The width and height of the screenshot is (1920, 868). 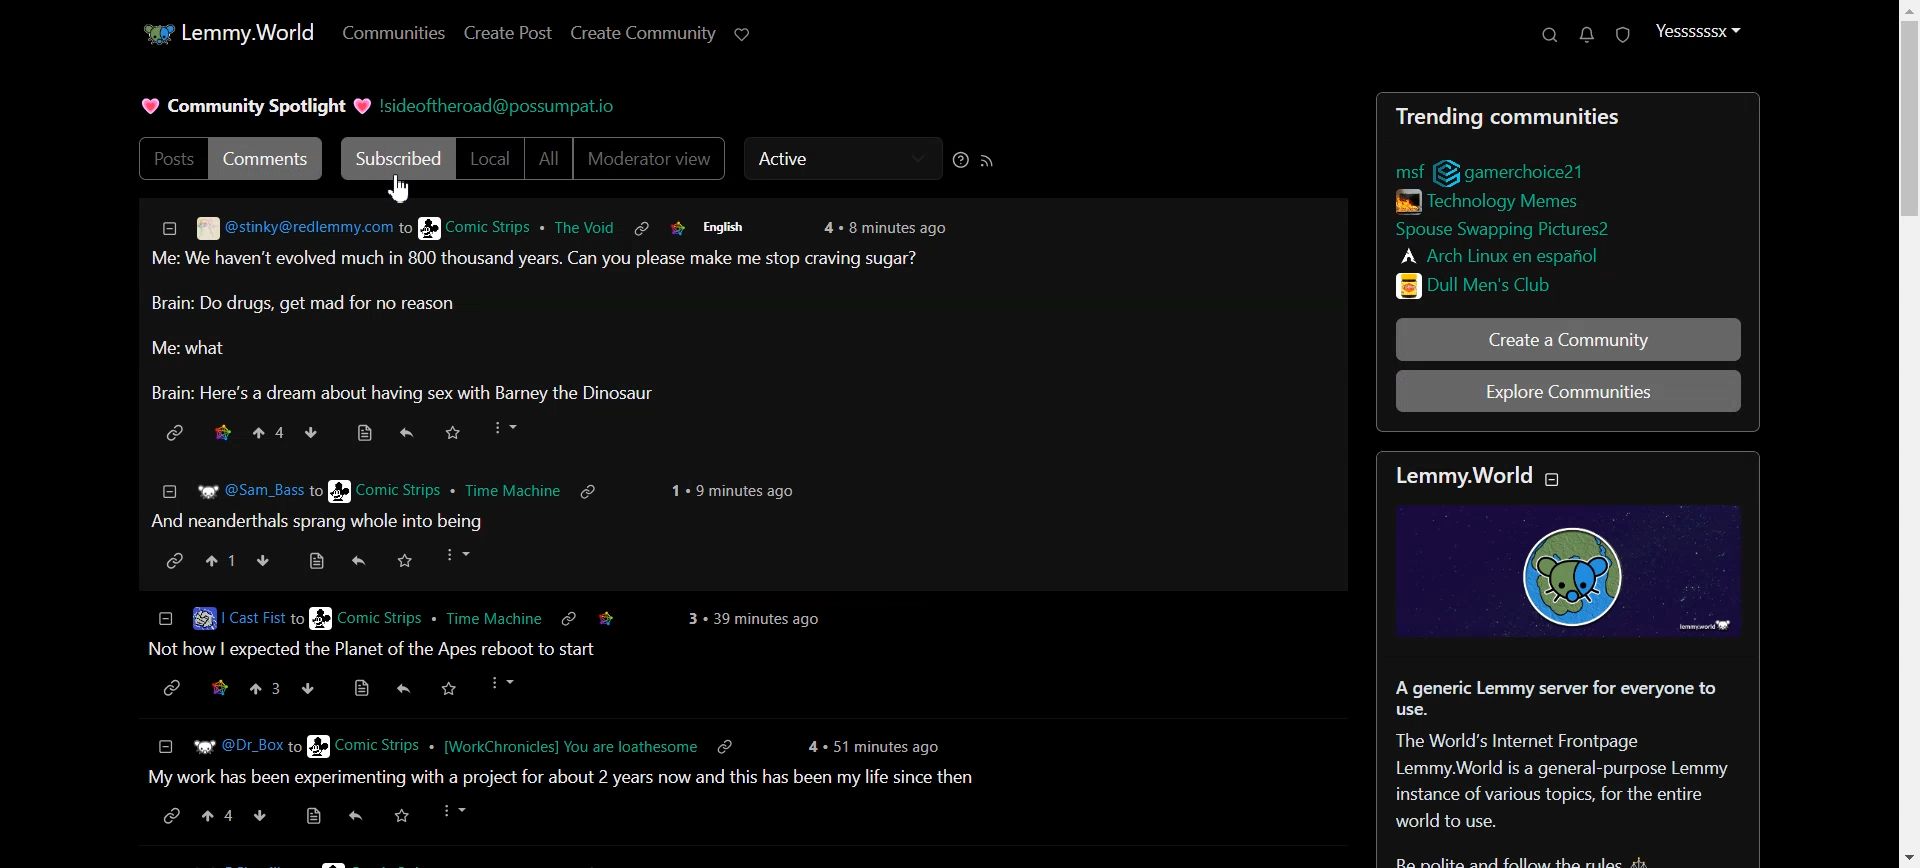 What do you see at coordinates (1567, 339) in the screenshot?
I see `Create a Community` at bounding box center [1567, 339].